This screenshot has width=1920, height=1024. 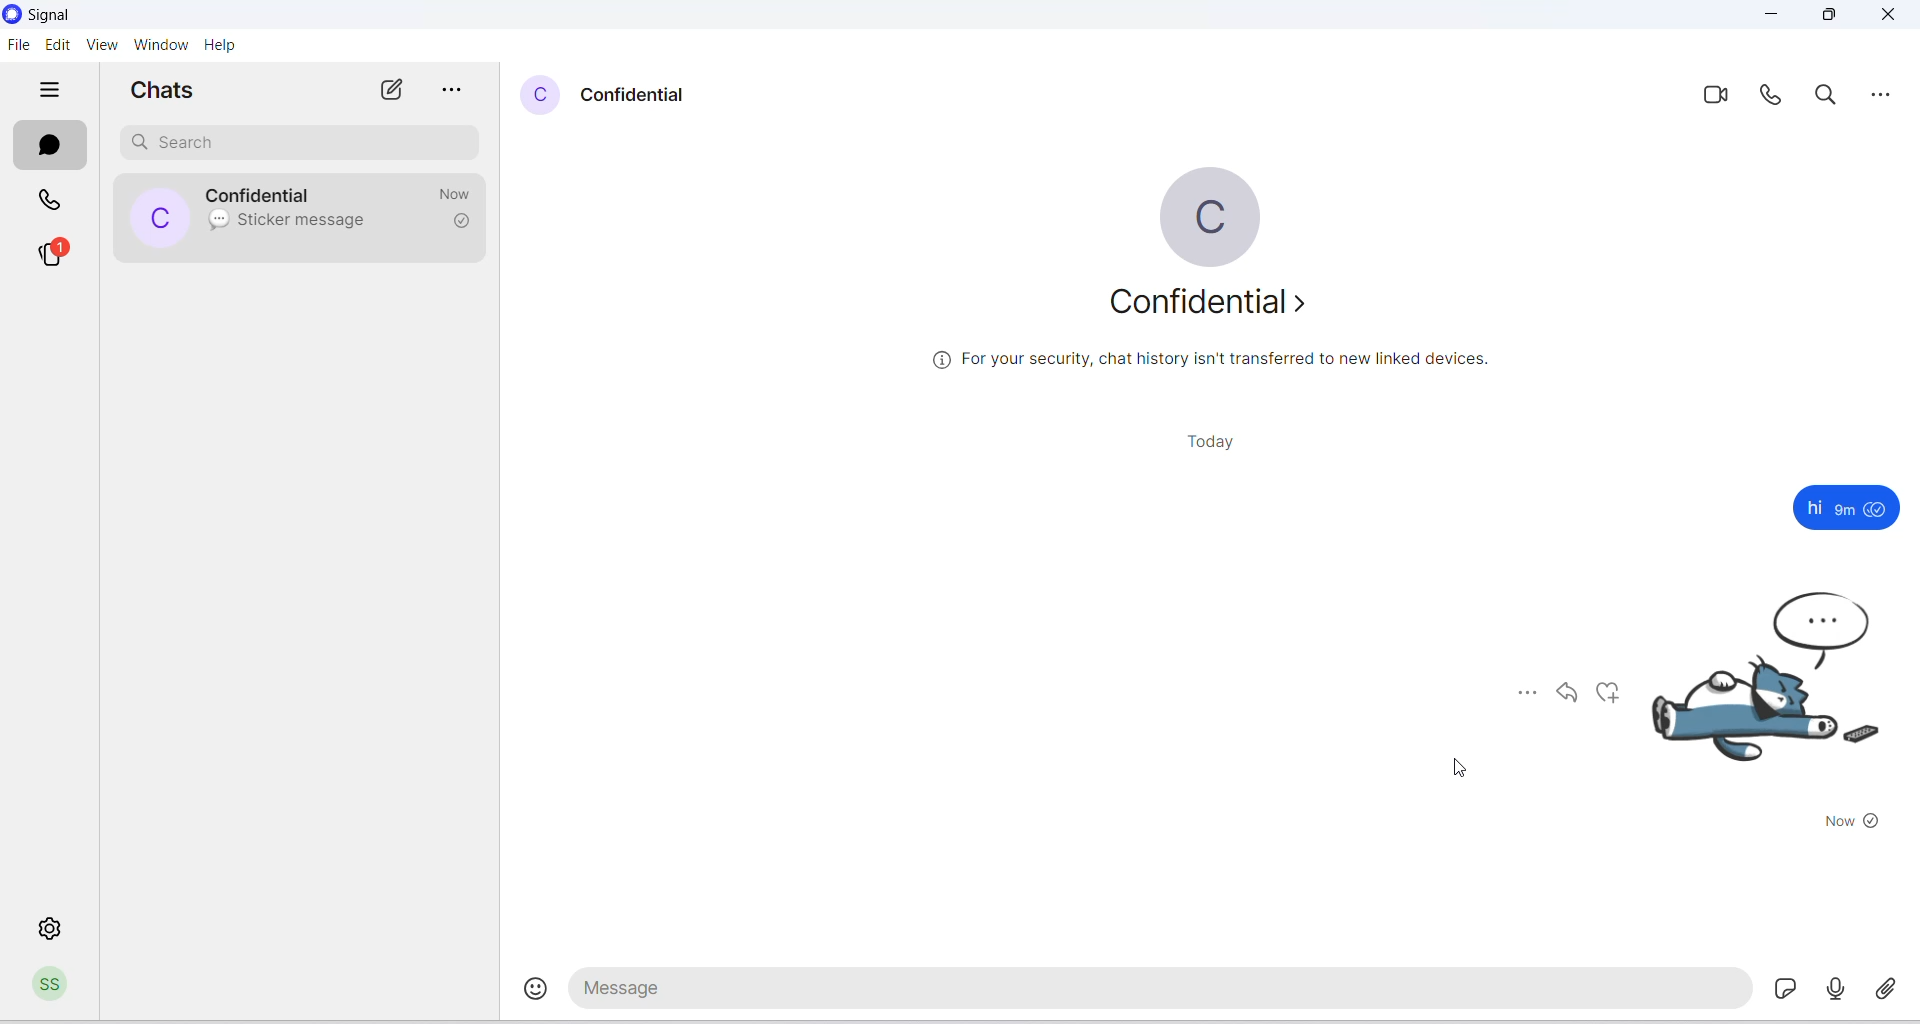 I want to click on Now, so click(x=1834, y=823).